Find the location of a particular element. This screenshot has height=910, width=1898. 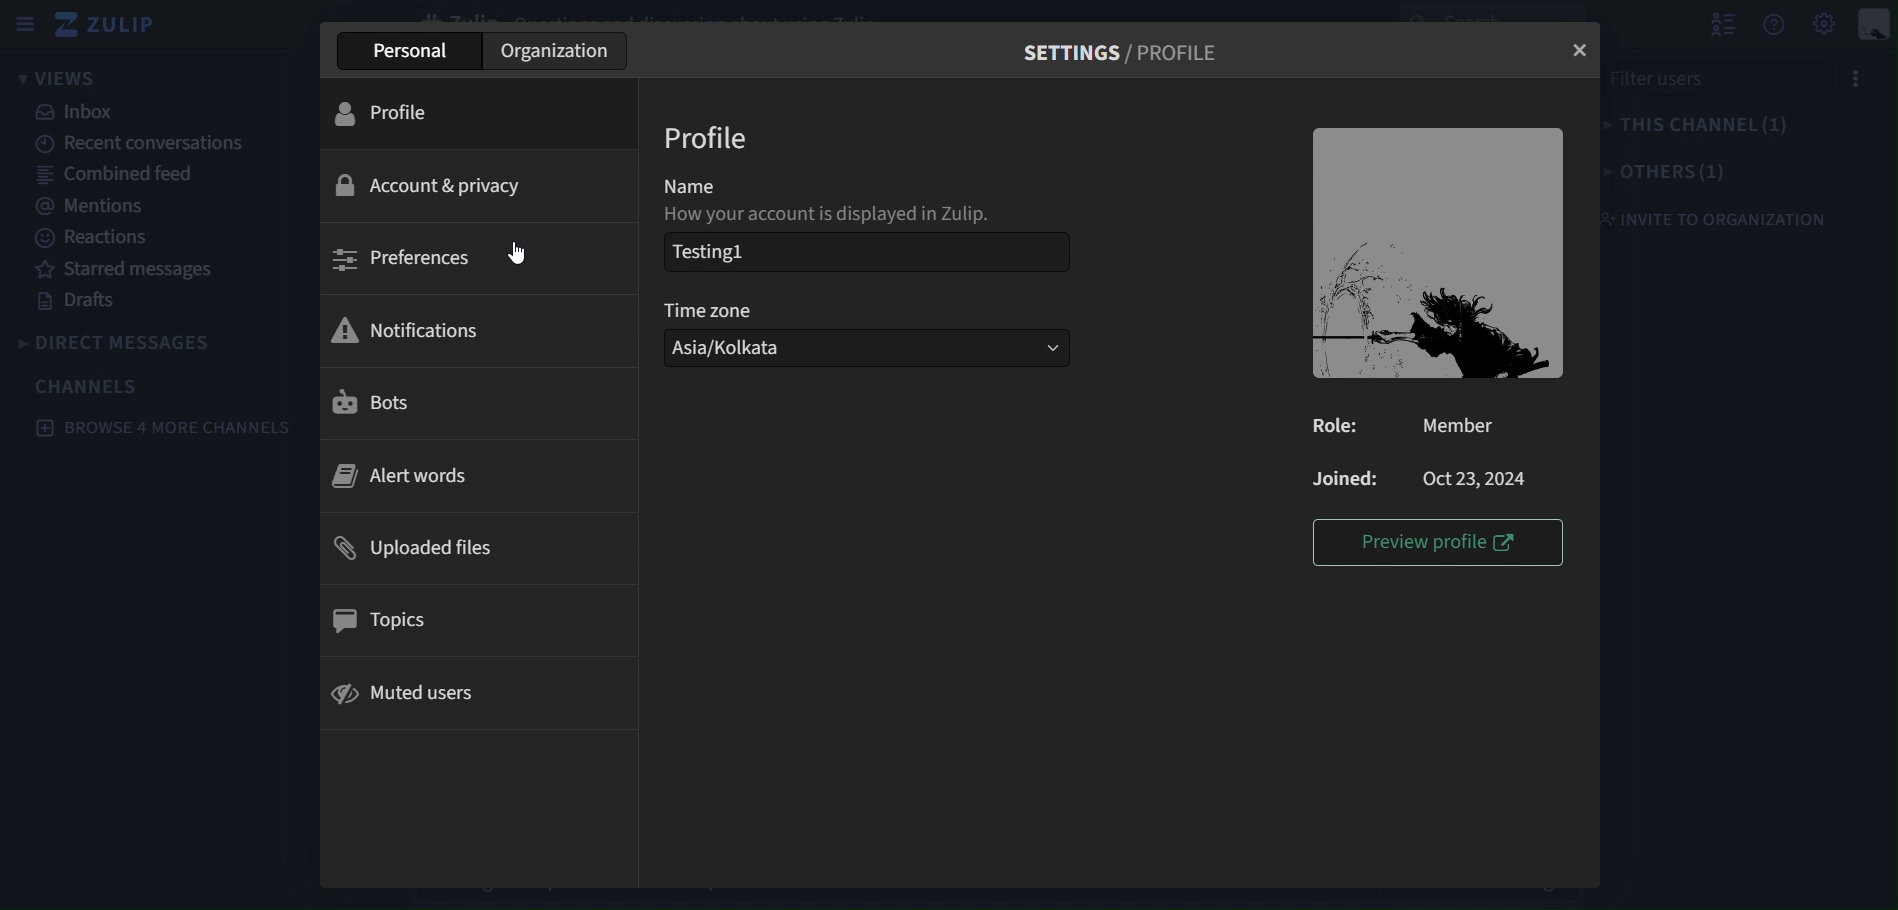

inbox is located at coordinates (75, 112).